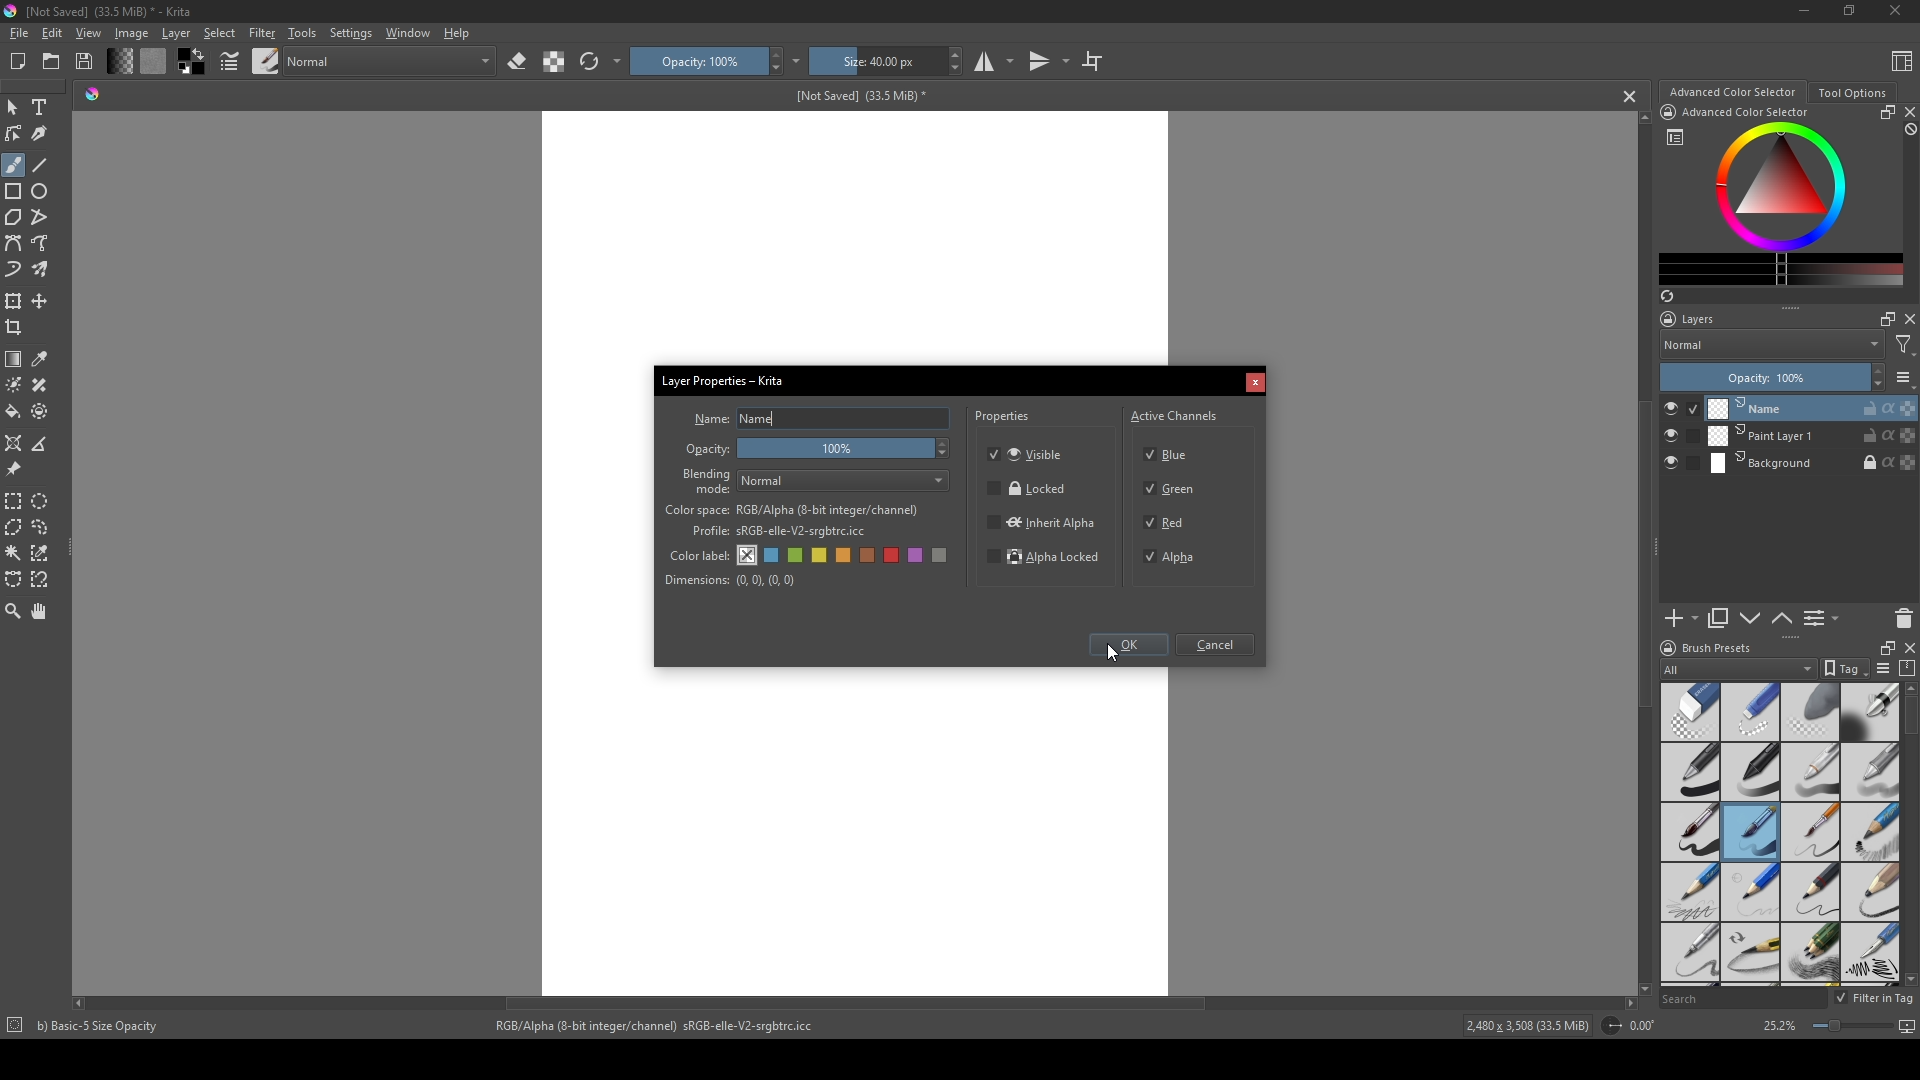 The image size is (1920, 1080). What do you see at coordinates (1908, 688) in the screenshot?
I see `scroll up` at bounding box center [1908, 688].